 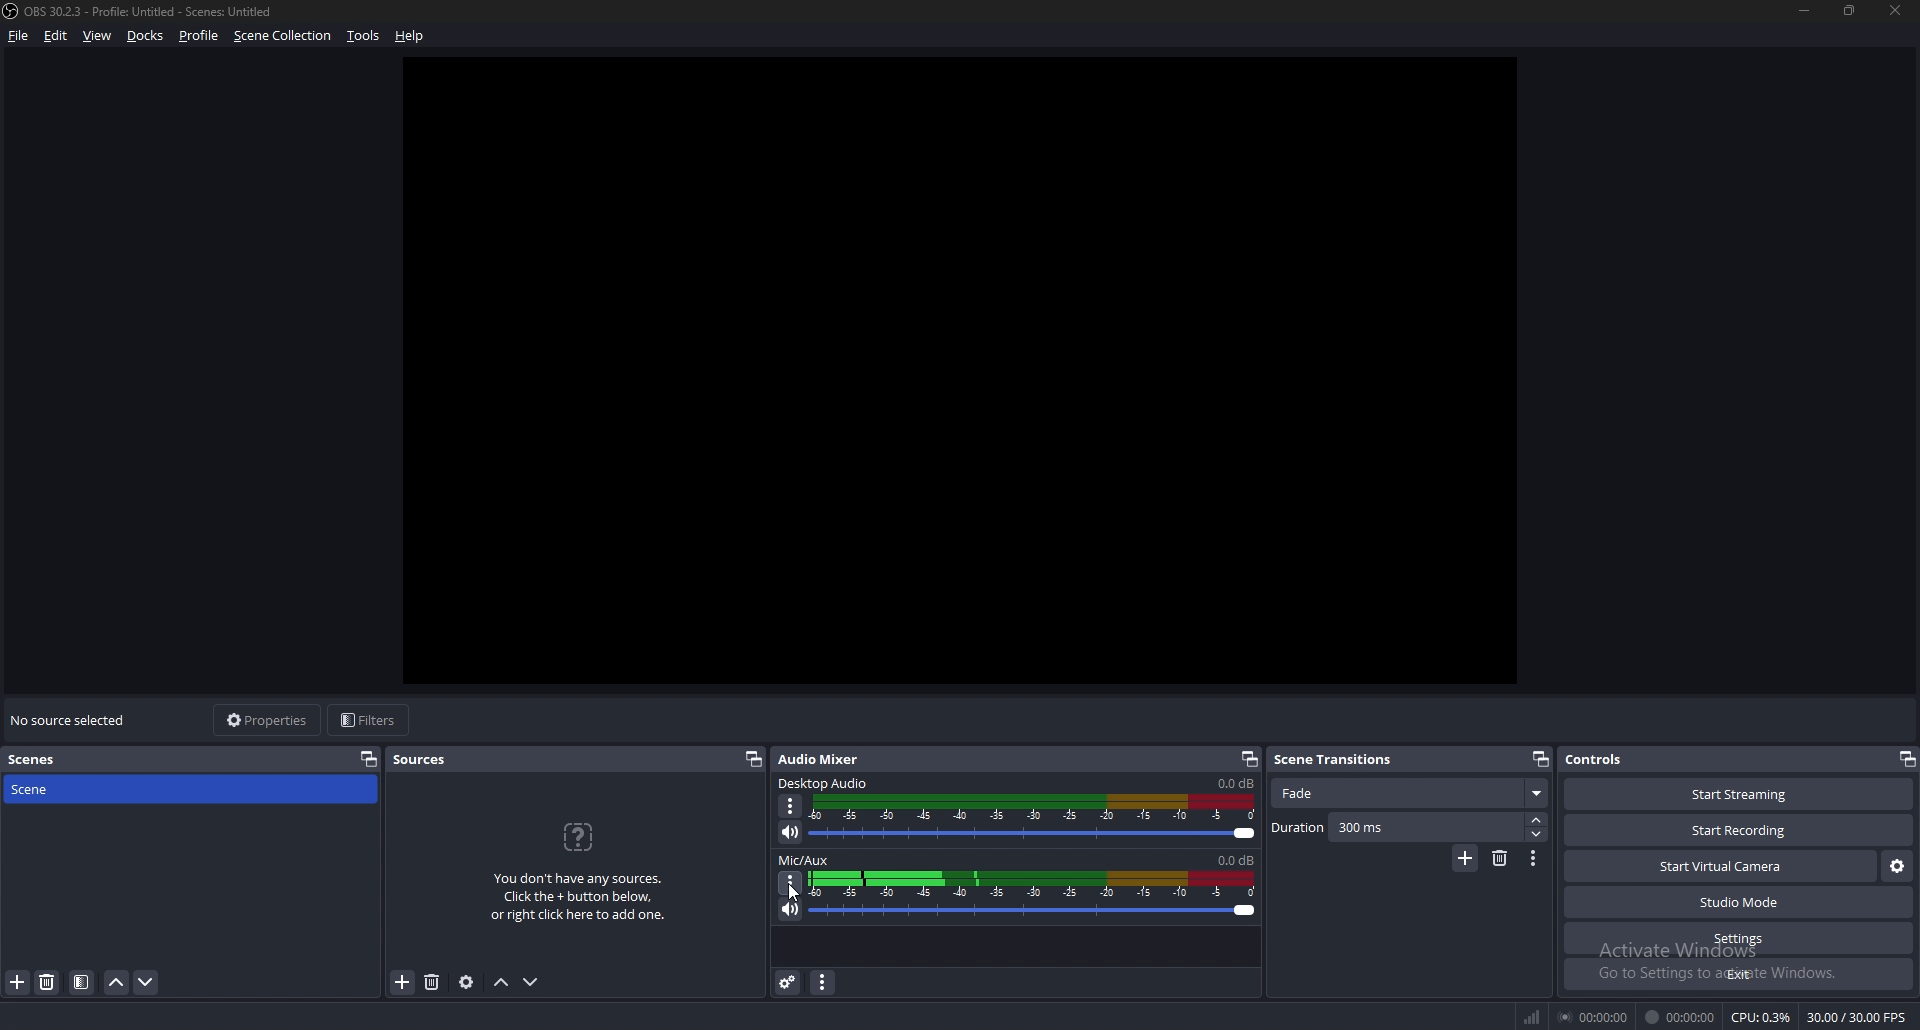 What do you see at coordinates (501, 983) in the screenshot?
I see `move source up` at bounding box center [501, 983].